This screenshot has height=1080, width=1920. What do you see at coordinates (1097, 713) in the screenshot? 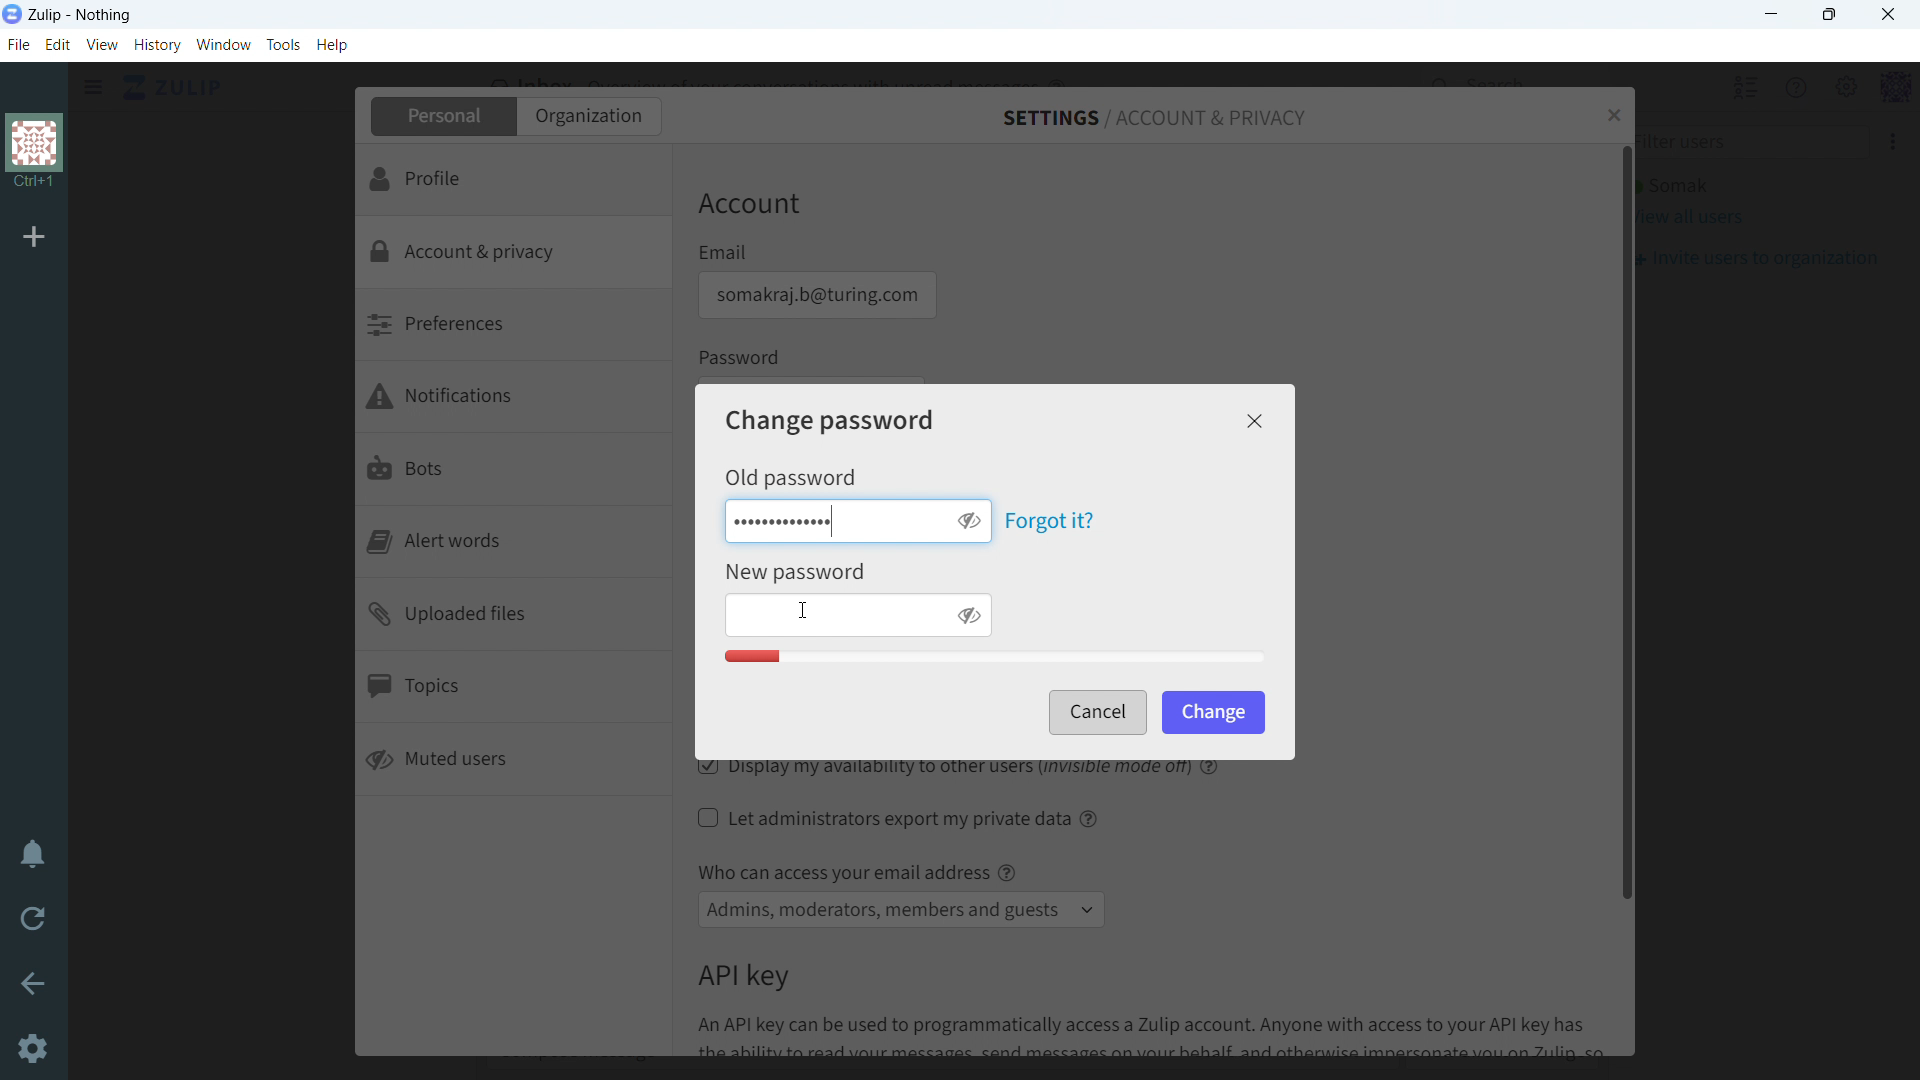
I see `cancel` at bounding box center [1097, 713].